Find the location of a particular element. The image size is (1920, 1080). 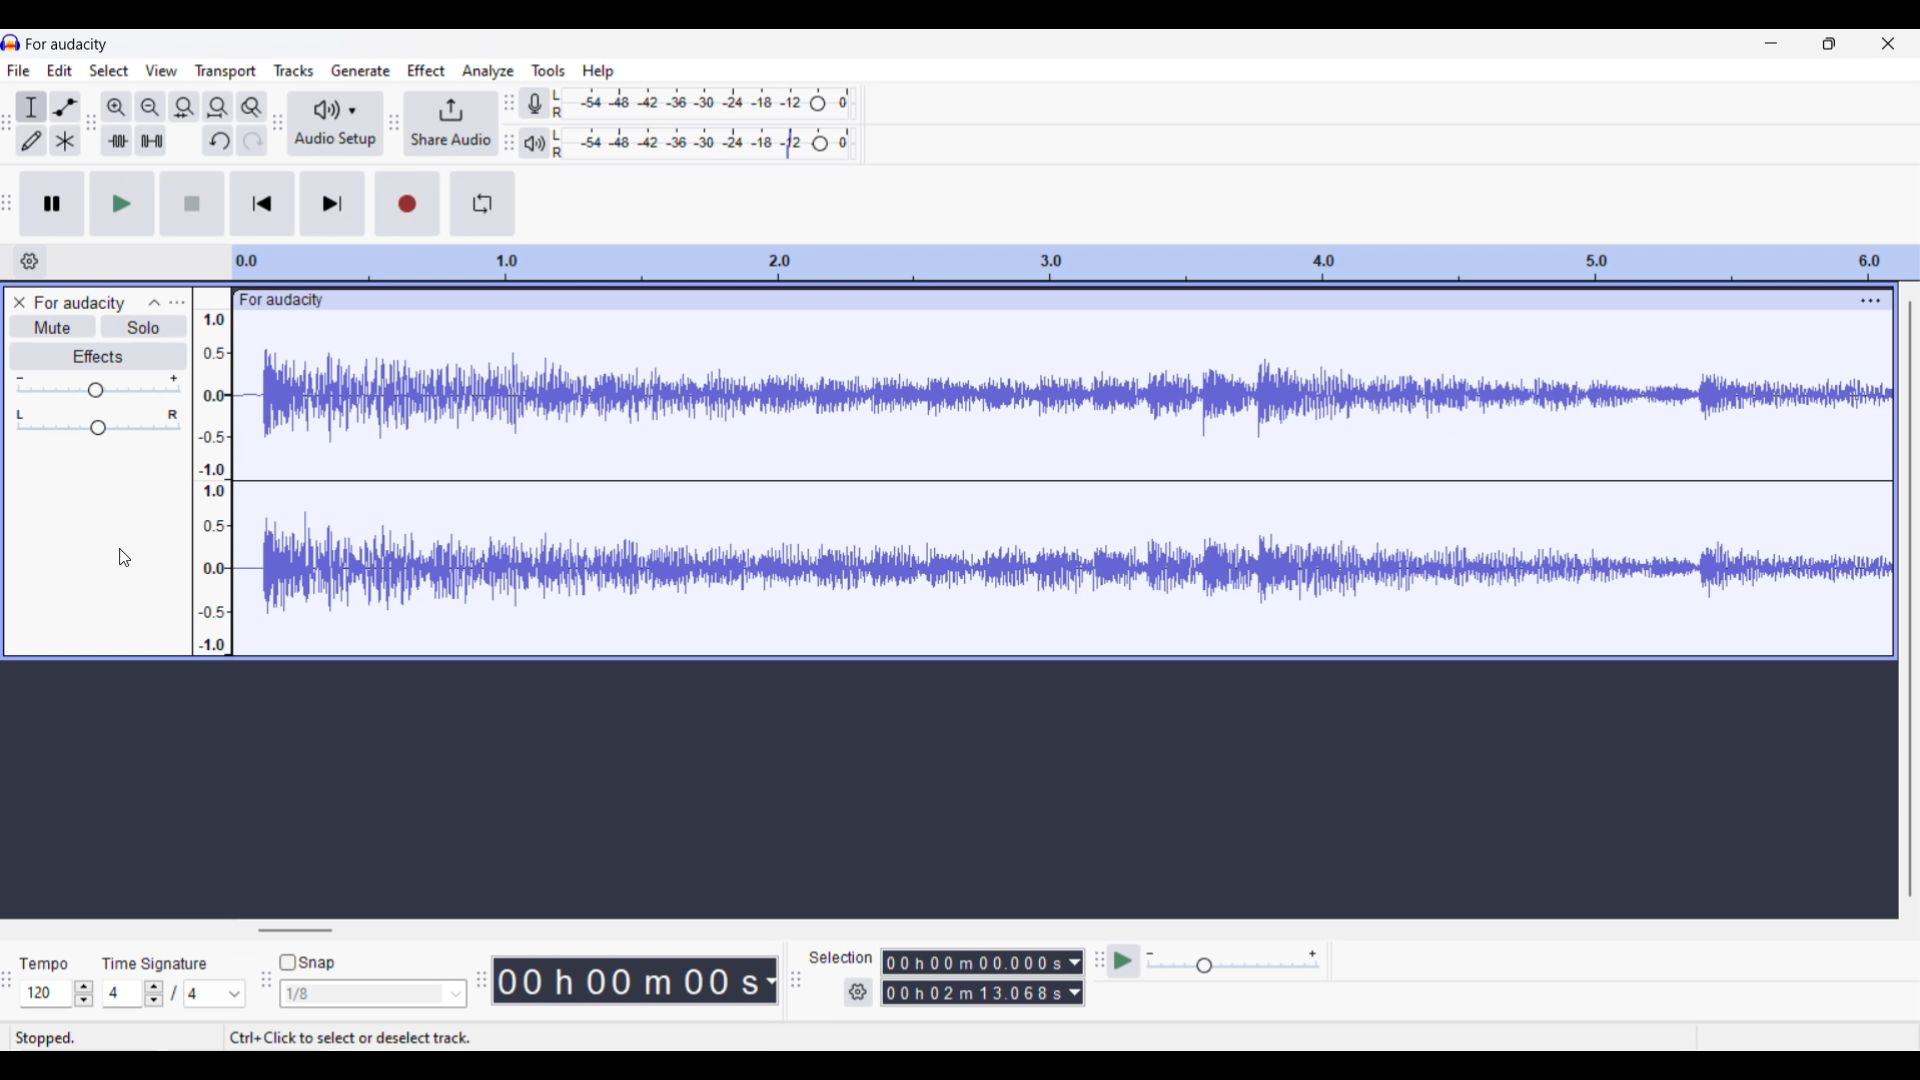

Time signature is located at coordinates (156, 963).